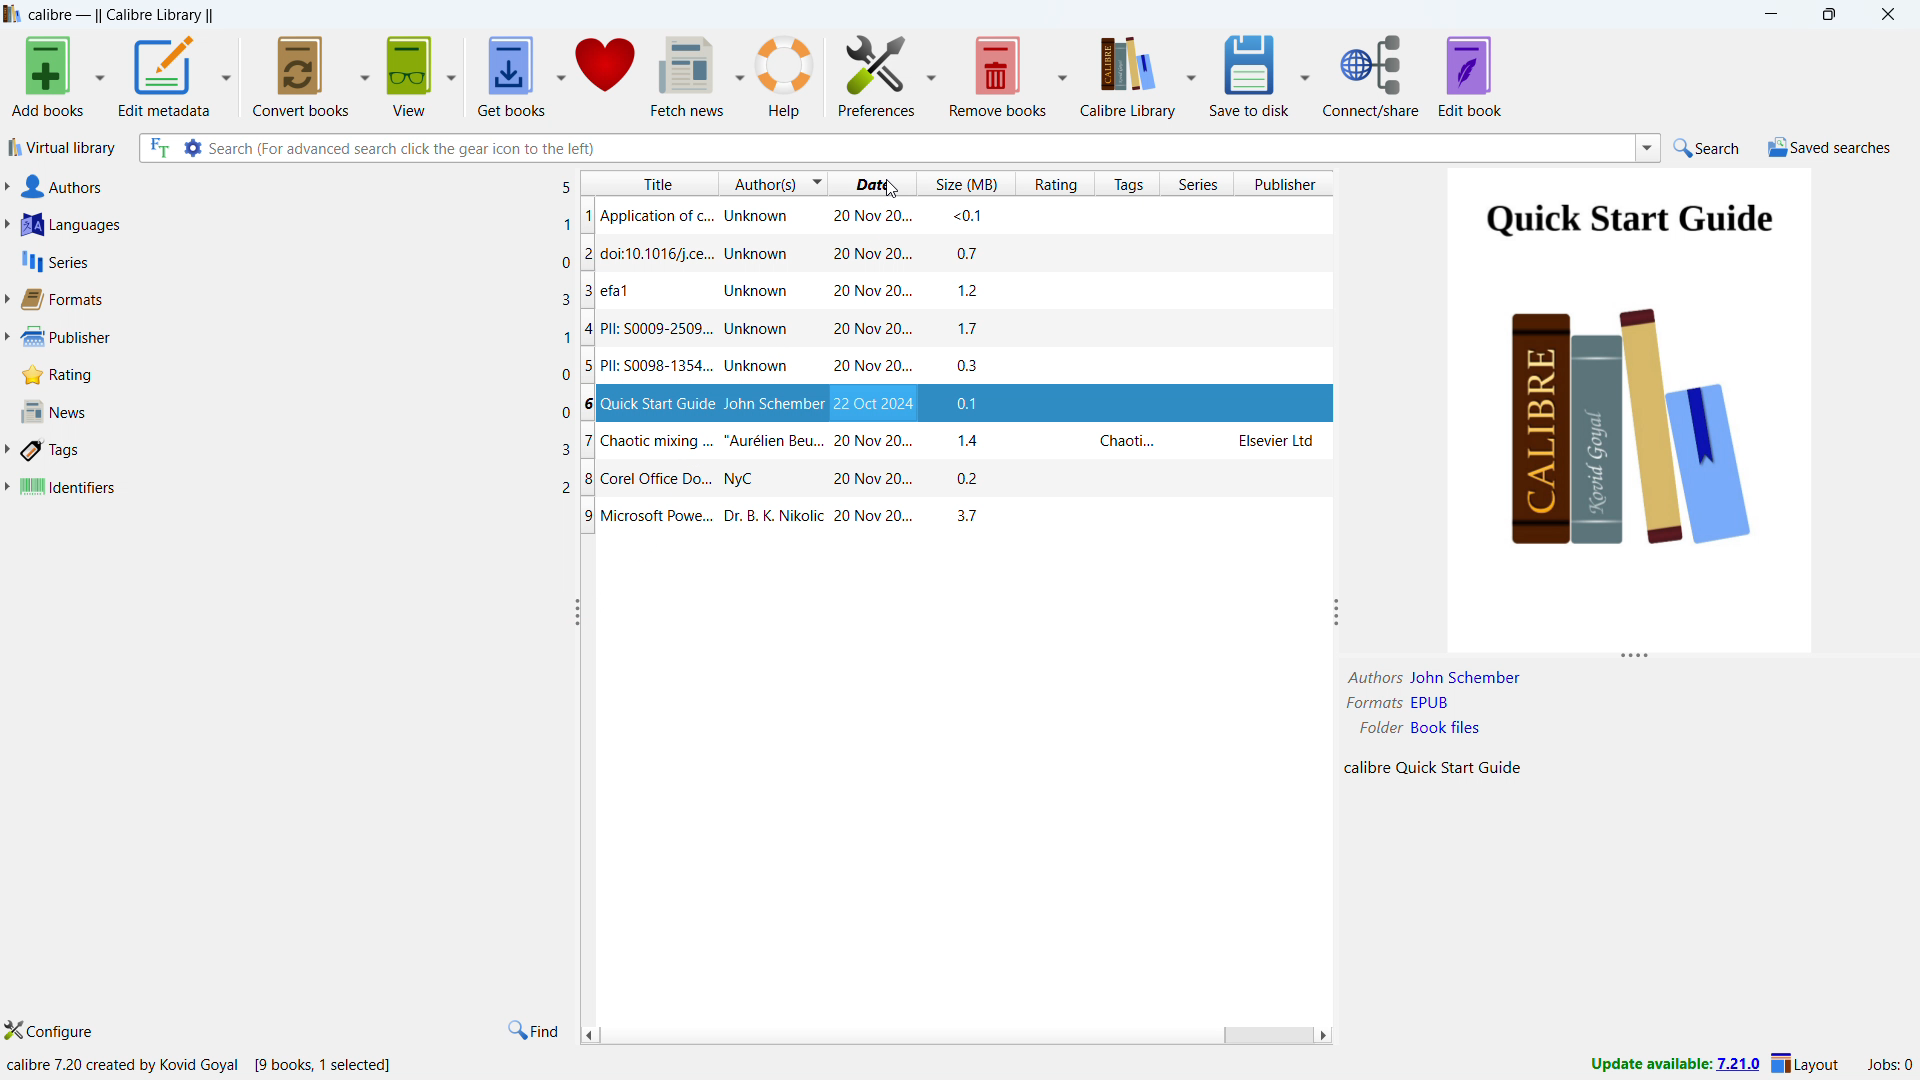 This screenshot has width=1920, height=1080. What do you see at coordinates (997, 73) in the screenshot?
I see `Remove books` at bounding box center [997, 73].